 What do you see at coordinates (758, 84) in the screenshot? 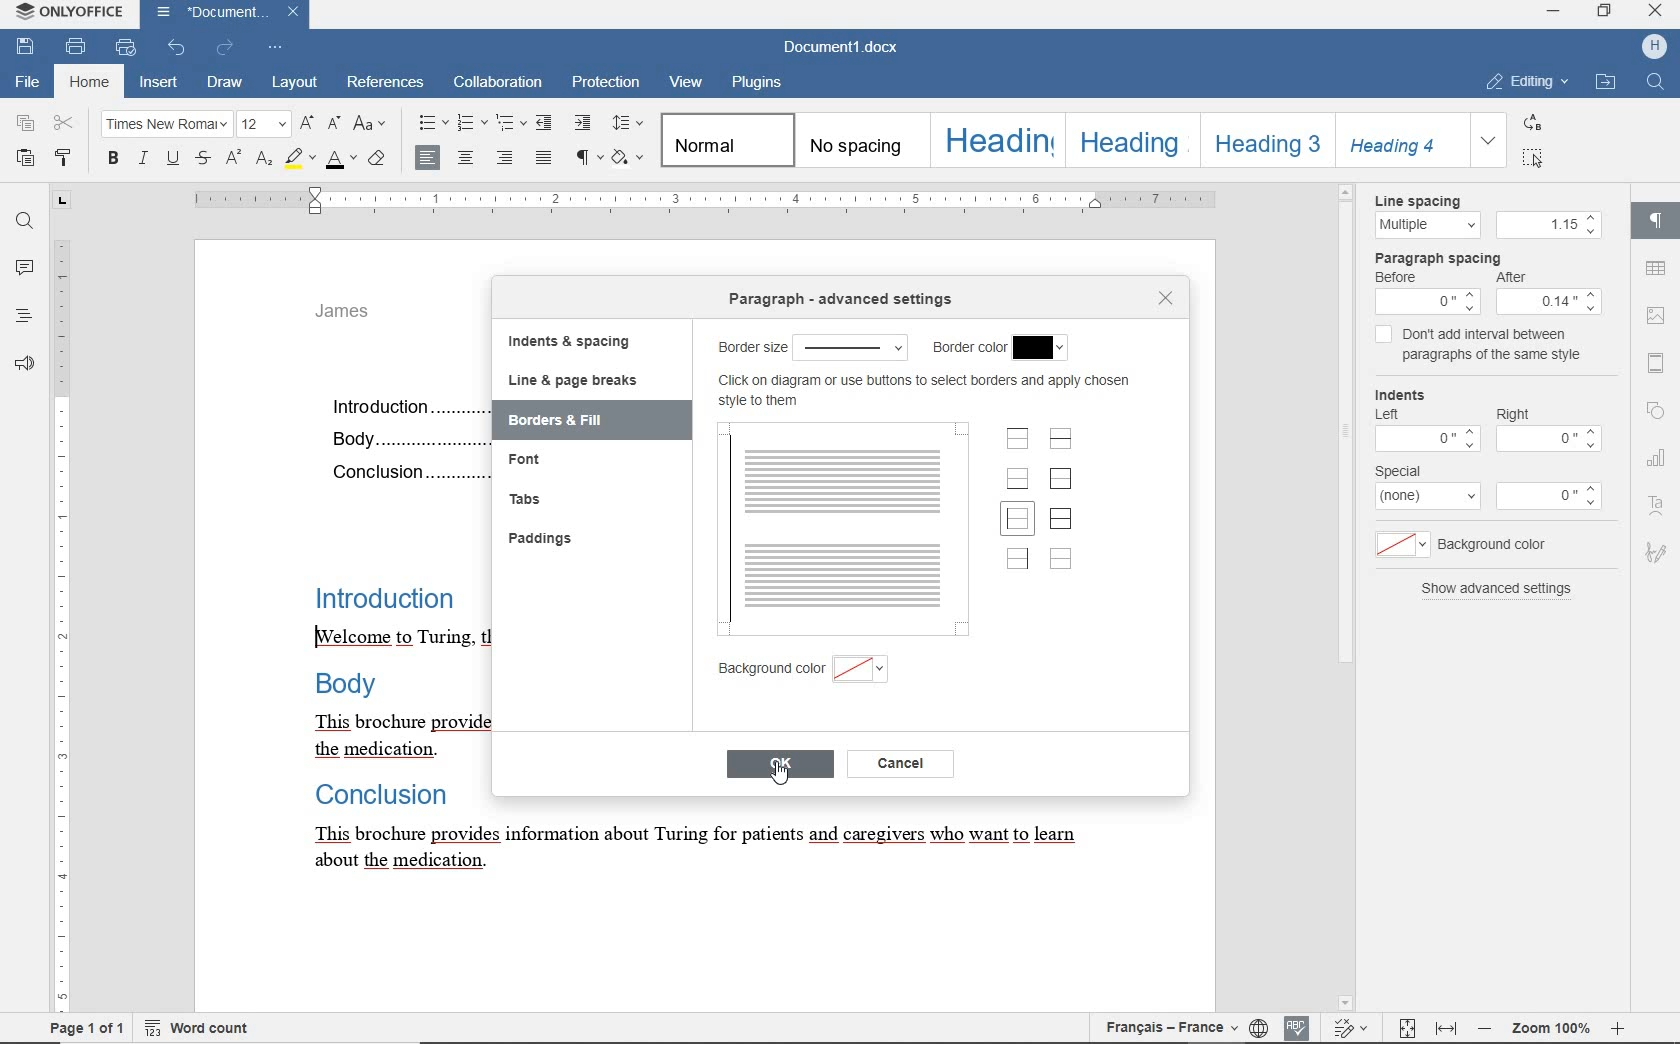
I see `plugins` at bounding box center [758, 84].